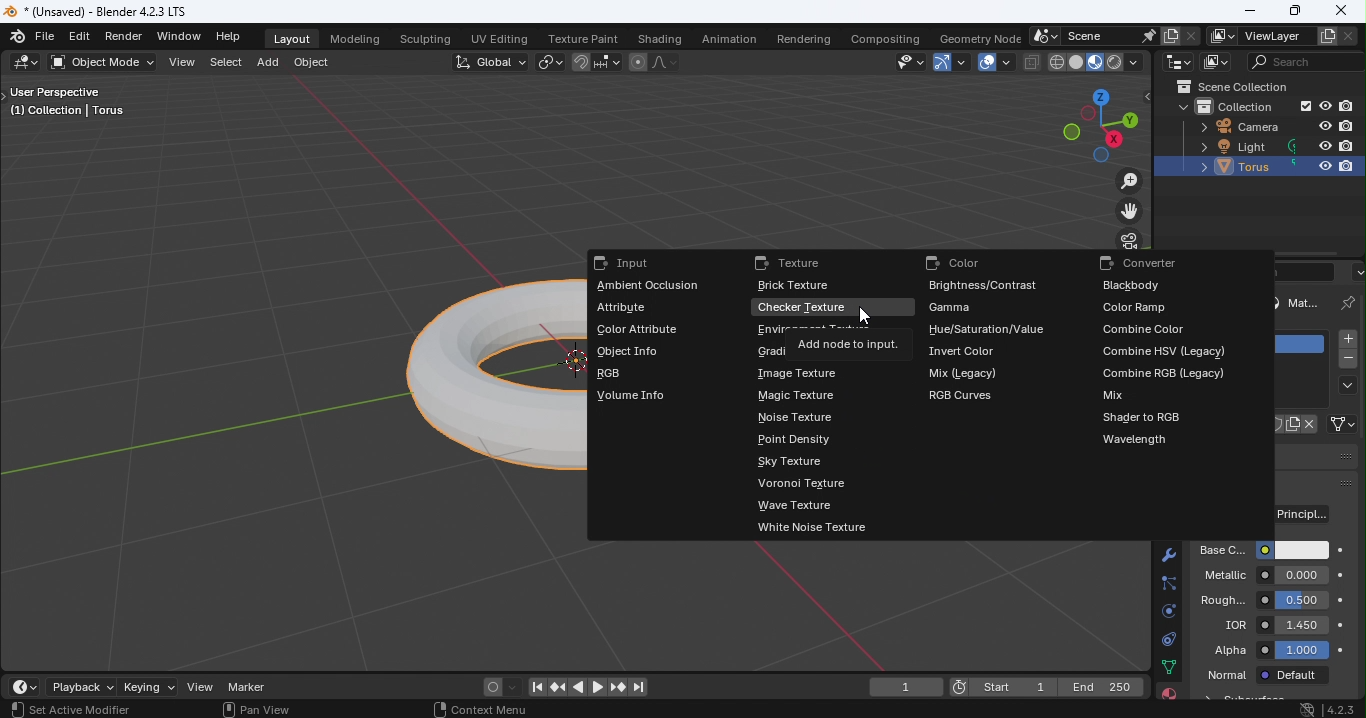 The image size is (1366, 718). What do you see at coordinates (951, 263) in the screenshot?
I see `Color` at bounding box center [951, 263].